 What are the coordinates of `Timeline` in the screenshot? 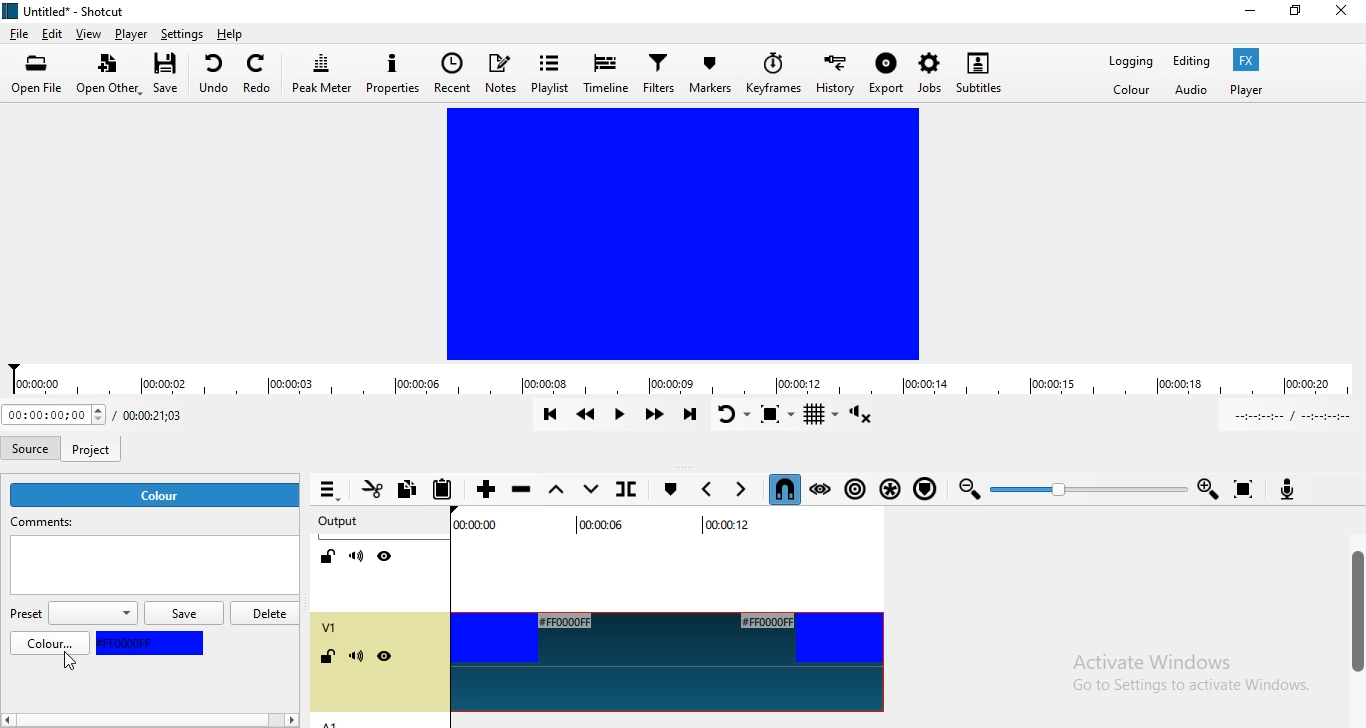 It's located at (606, 70).